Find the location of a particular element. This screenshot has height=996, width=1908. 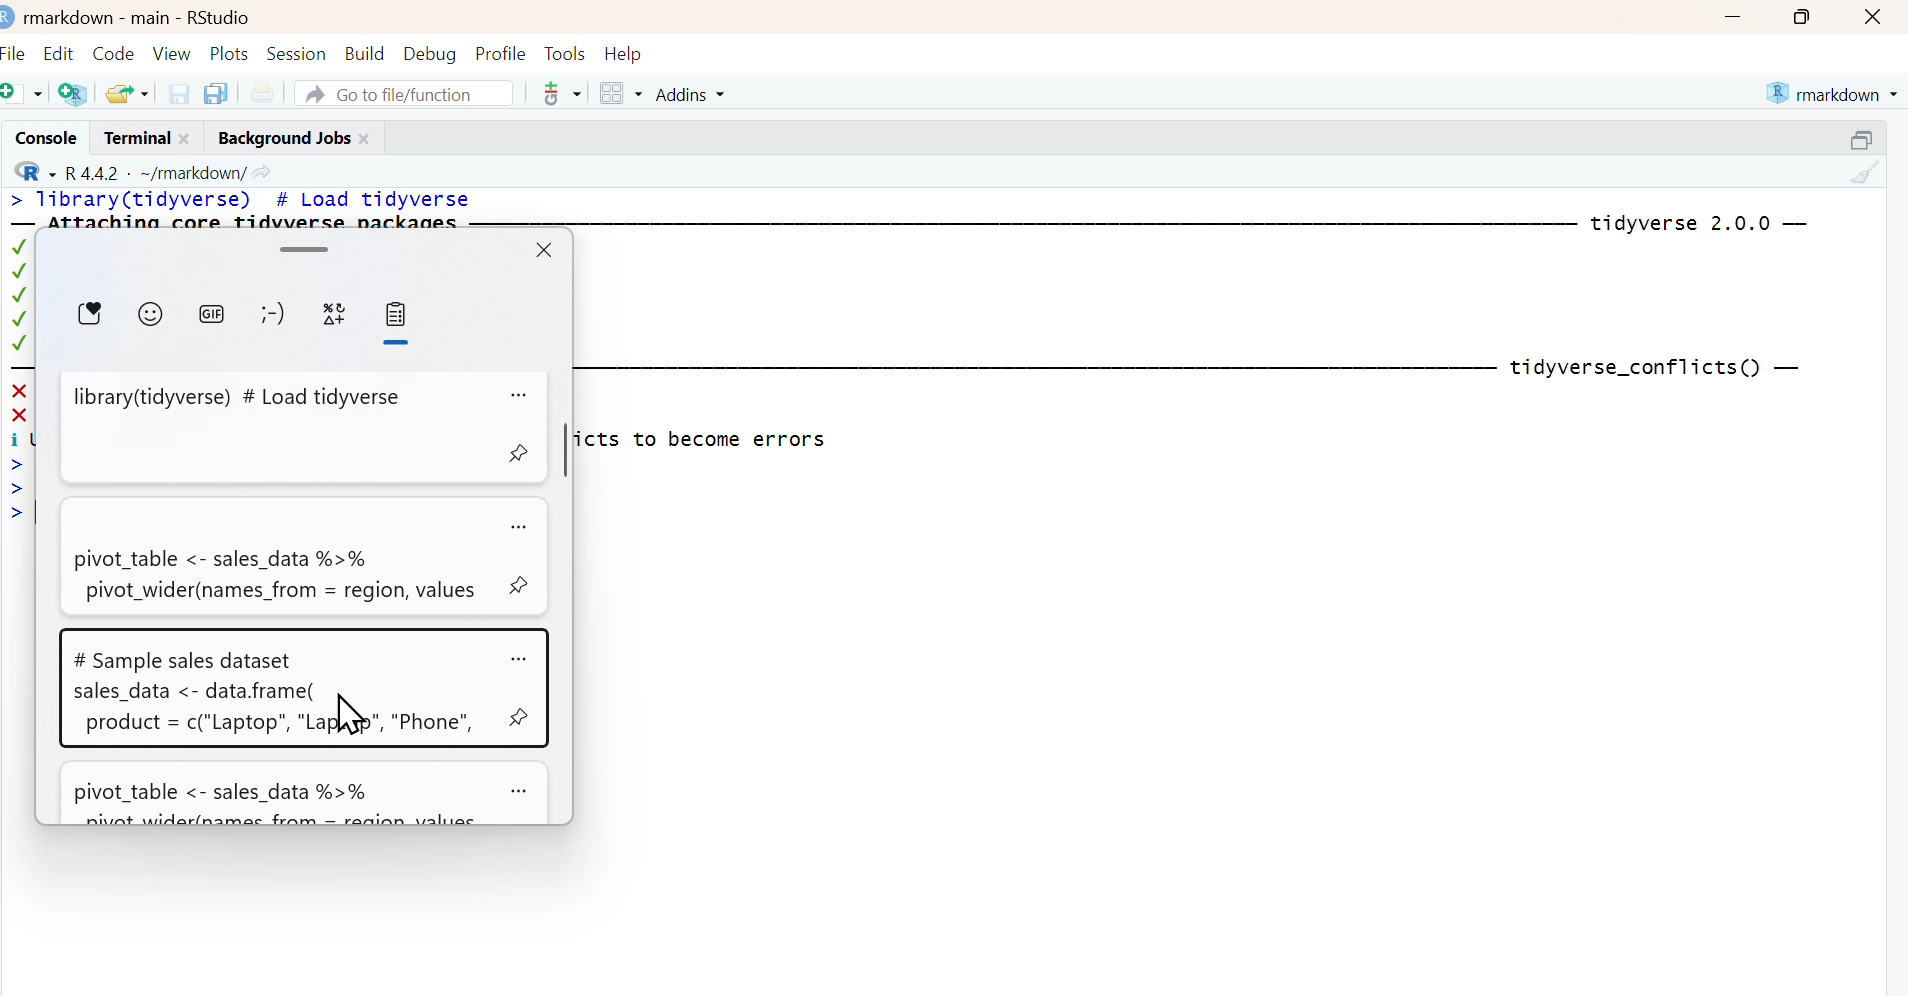

options is located at coordinates (522, 527).